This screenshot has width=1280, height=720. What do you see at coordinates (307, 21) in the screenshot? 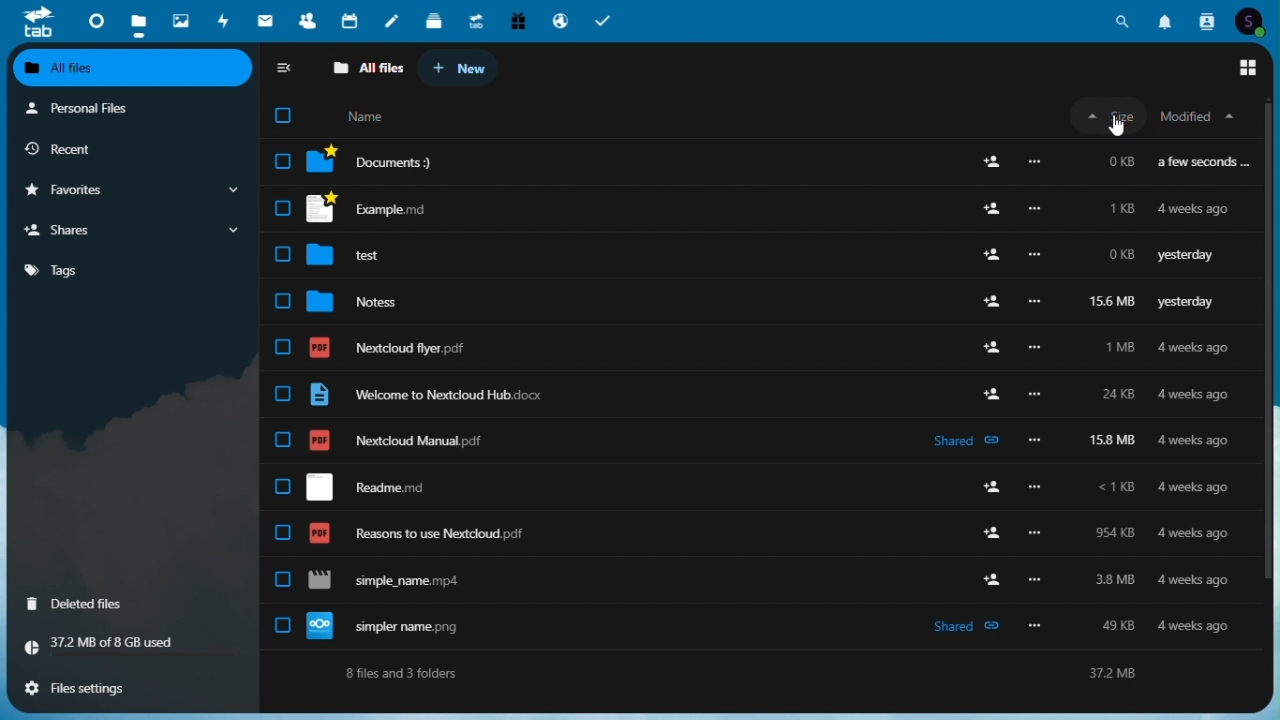
I see `contacts` at bounding box center [307, 21].